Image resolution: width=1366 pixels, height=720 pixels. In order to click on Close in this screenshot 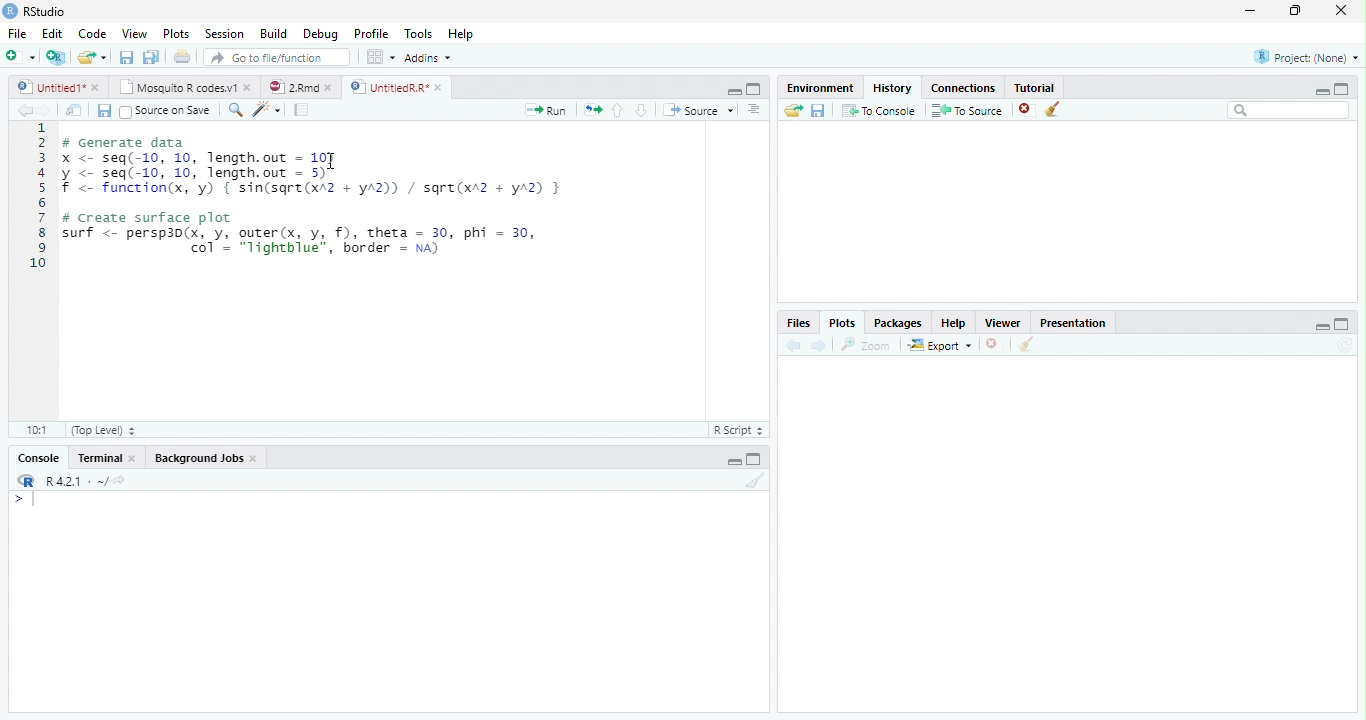, I will do `click(254, 458)`.